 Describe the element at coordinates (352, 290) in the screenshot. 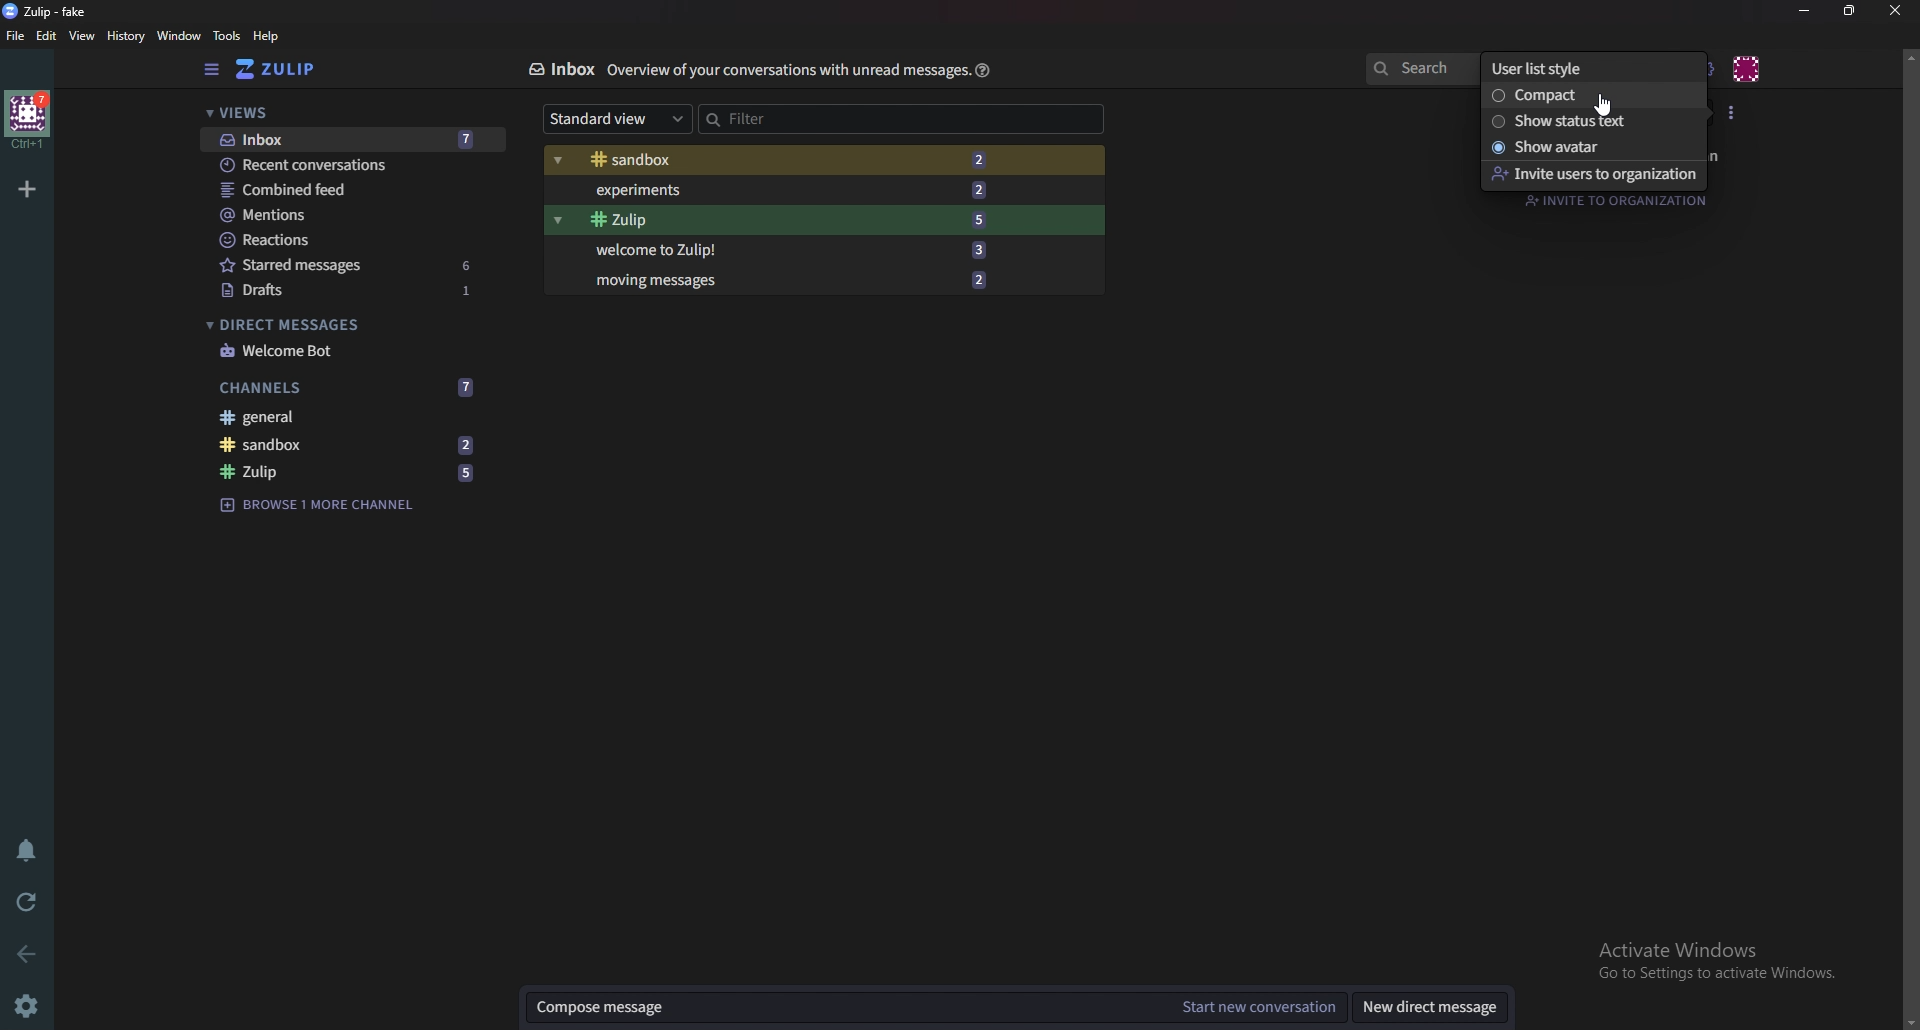

I see `drafts` at that location.